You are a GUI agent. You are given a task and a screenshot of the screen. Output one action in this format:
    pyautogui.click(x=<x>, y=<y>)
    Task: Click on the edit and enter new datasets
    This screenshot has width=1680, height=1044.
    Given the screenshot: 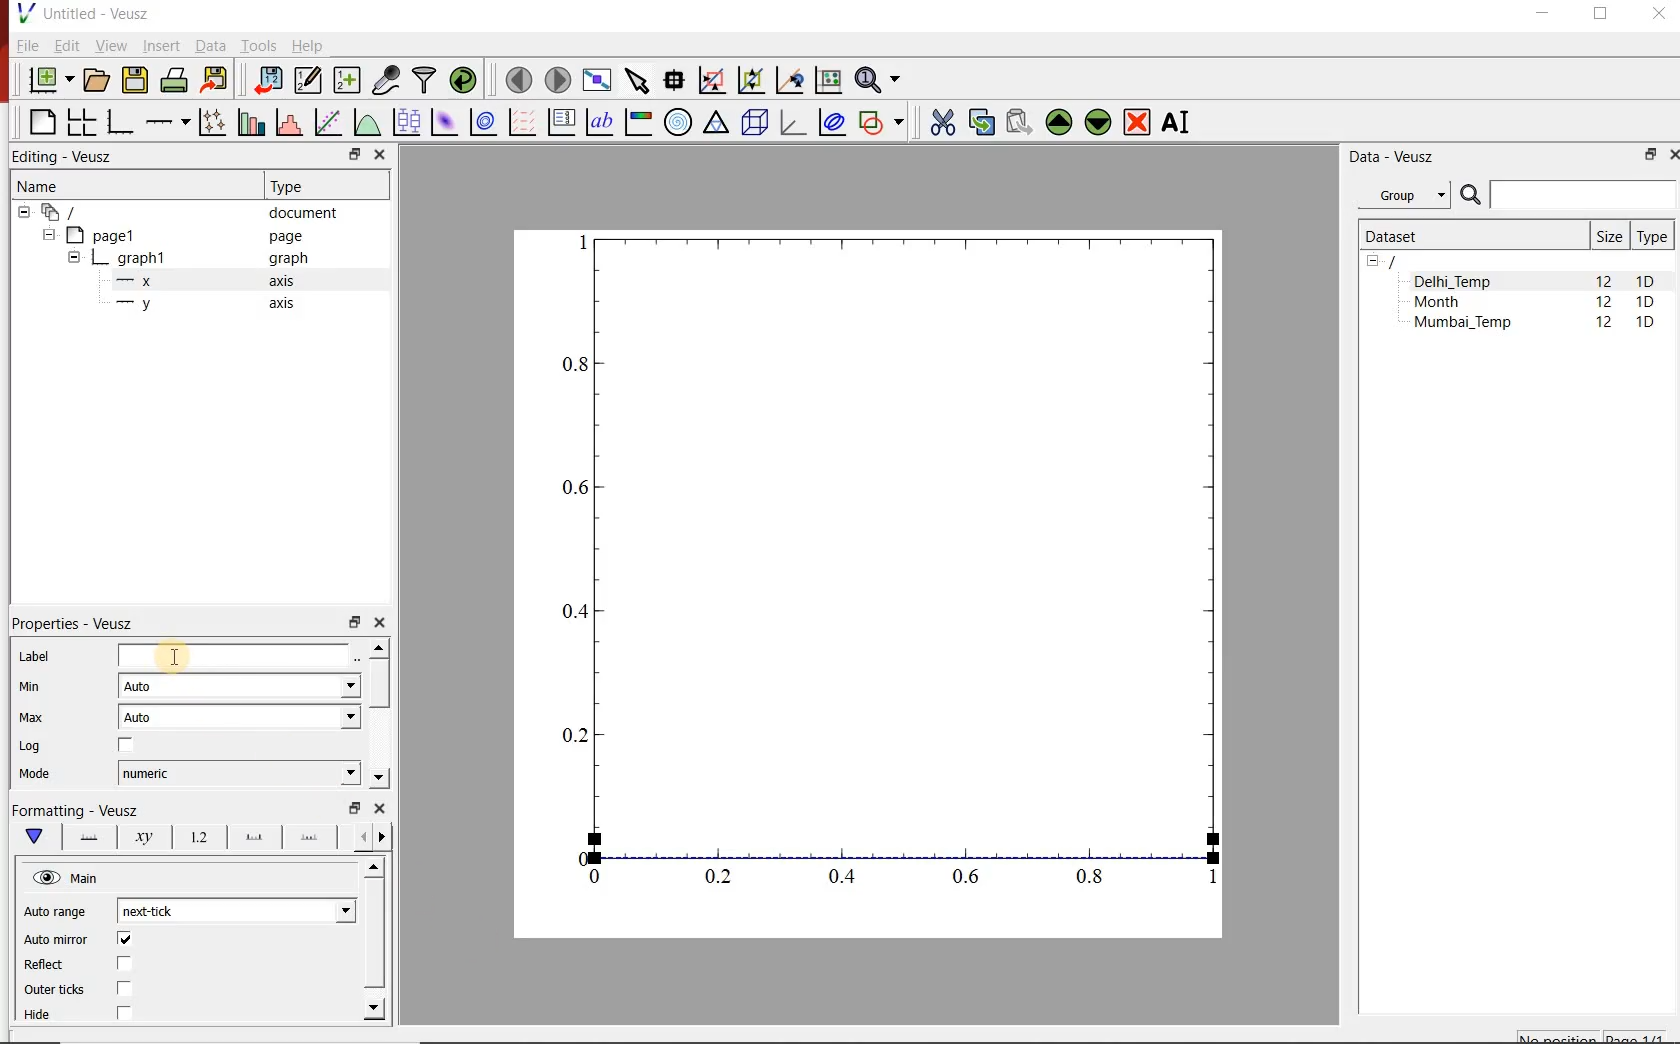 What is the action you would take?
    pyautogui.click(x=307, y=80)
    